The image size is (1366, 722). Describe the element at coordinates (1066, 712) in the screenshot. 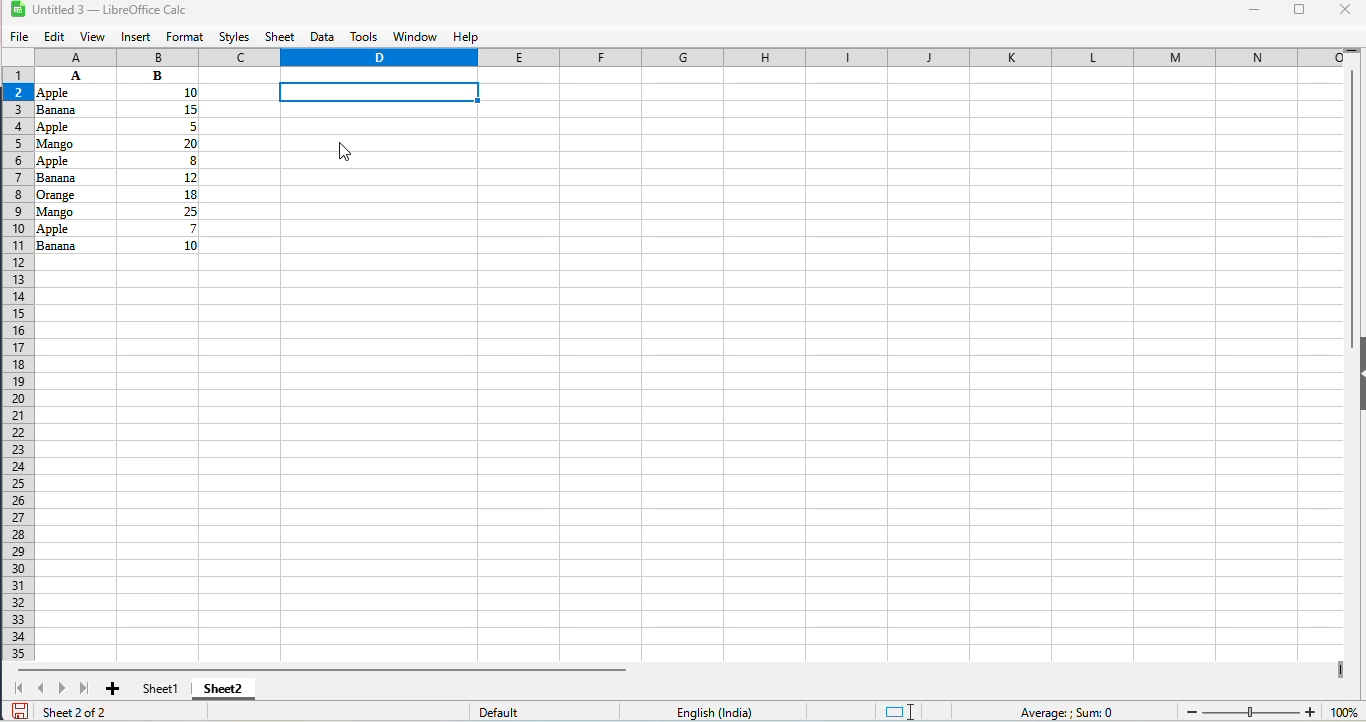

I see `formula` at that location.